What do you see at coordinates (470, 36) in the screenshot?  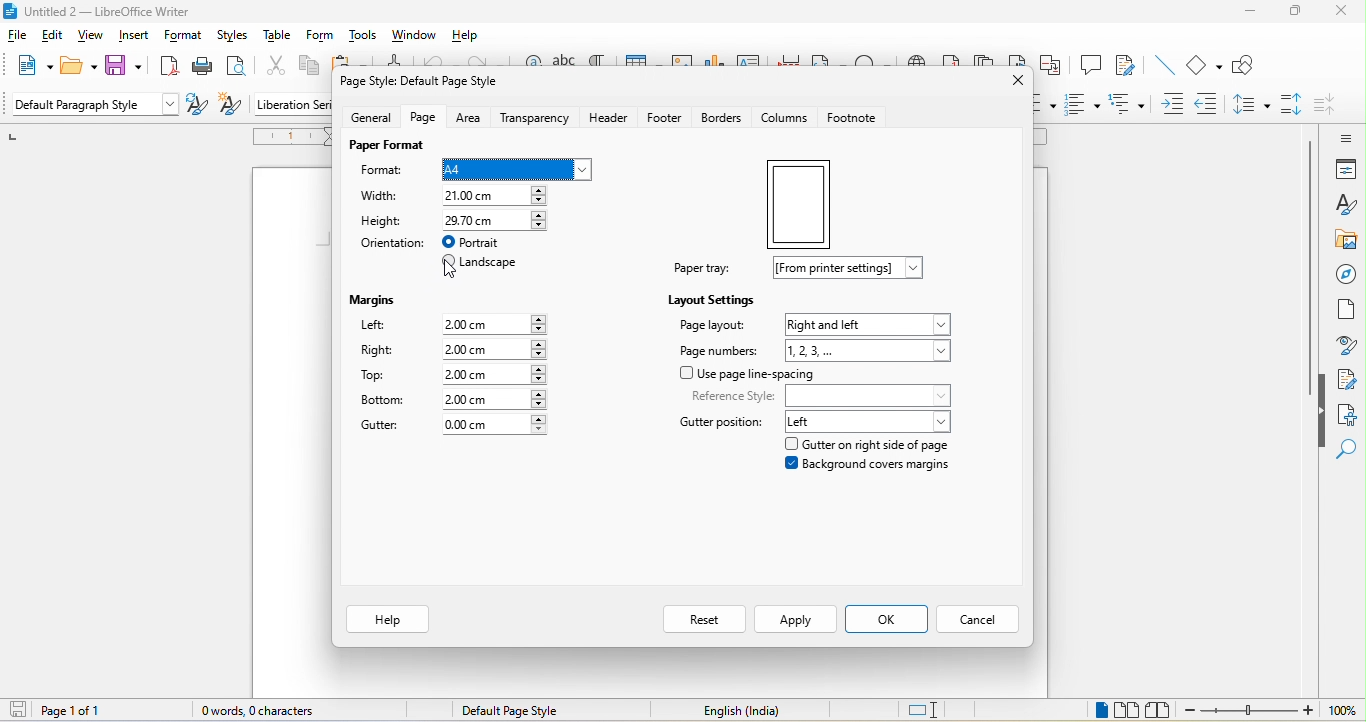 I see `help` at bounding box center [470, 36].